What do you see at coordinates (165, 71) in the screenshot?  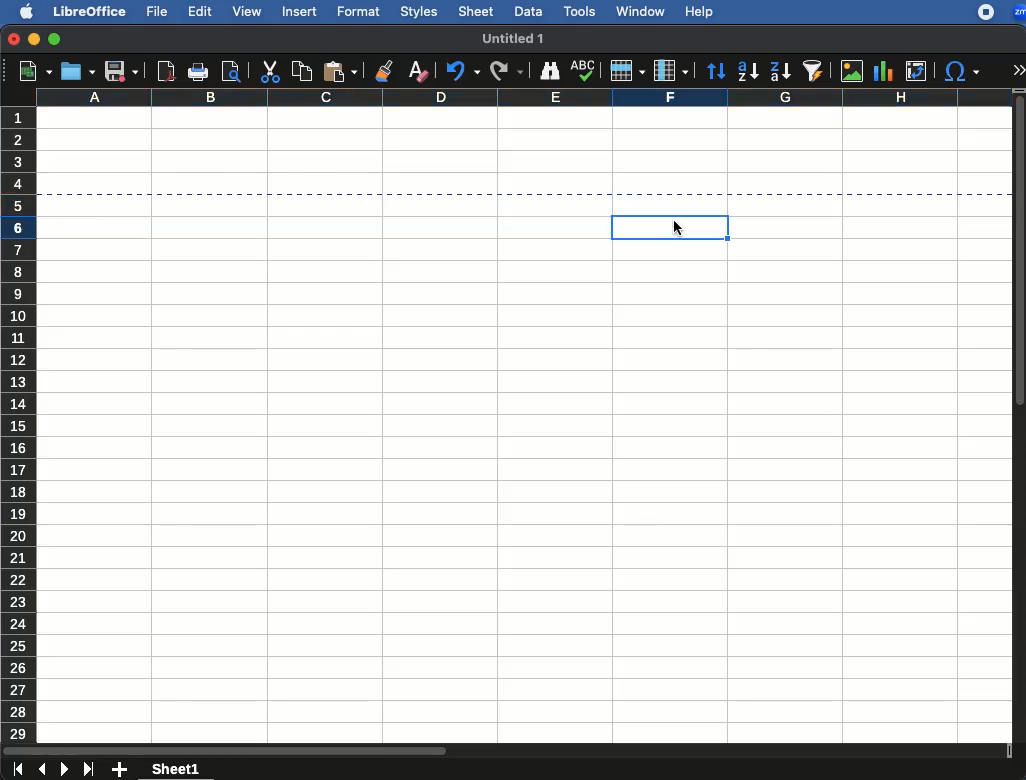 I see `pdf reader` at bounding box center [165, 71].